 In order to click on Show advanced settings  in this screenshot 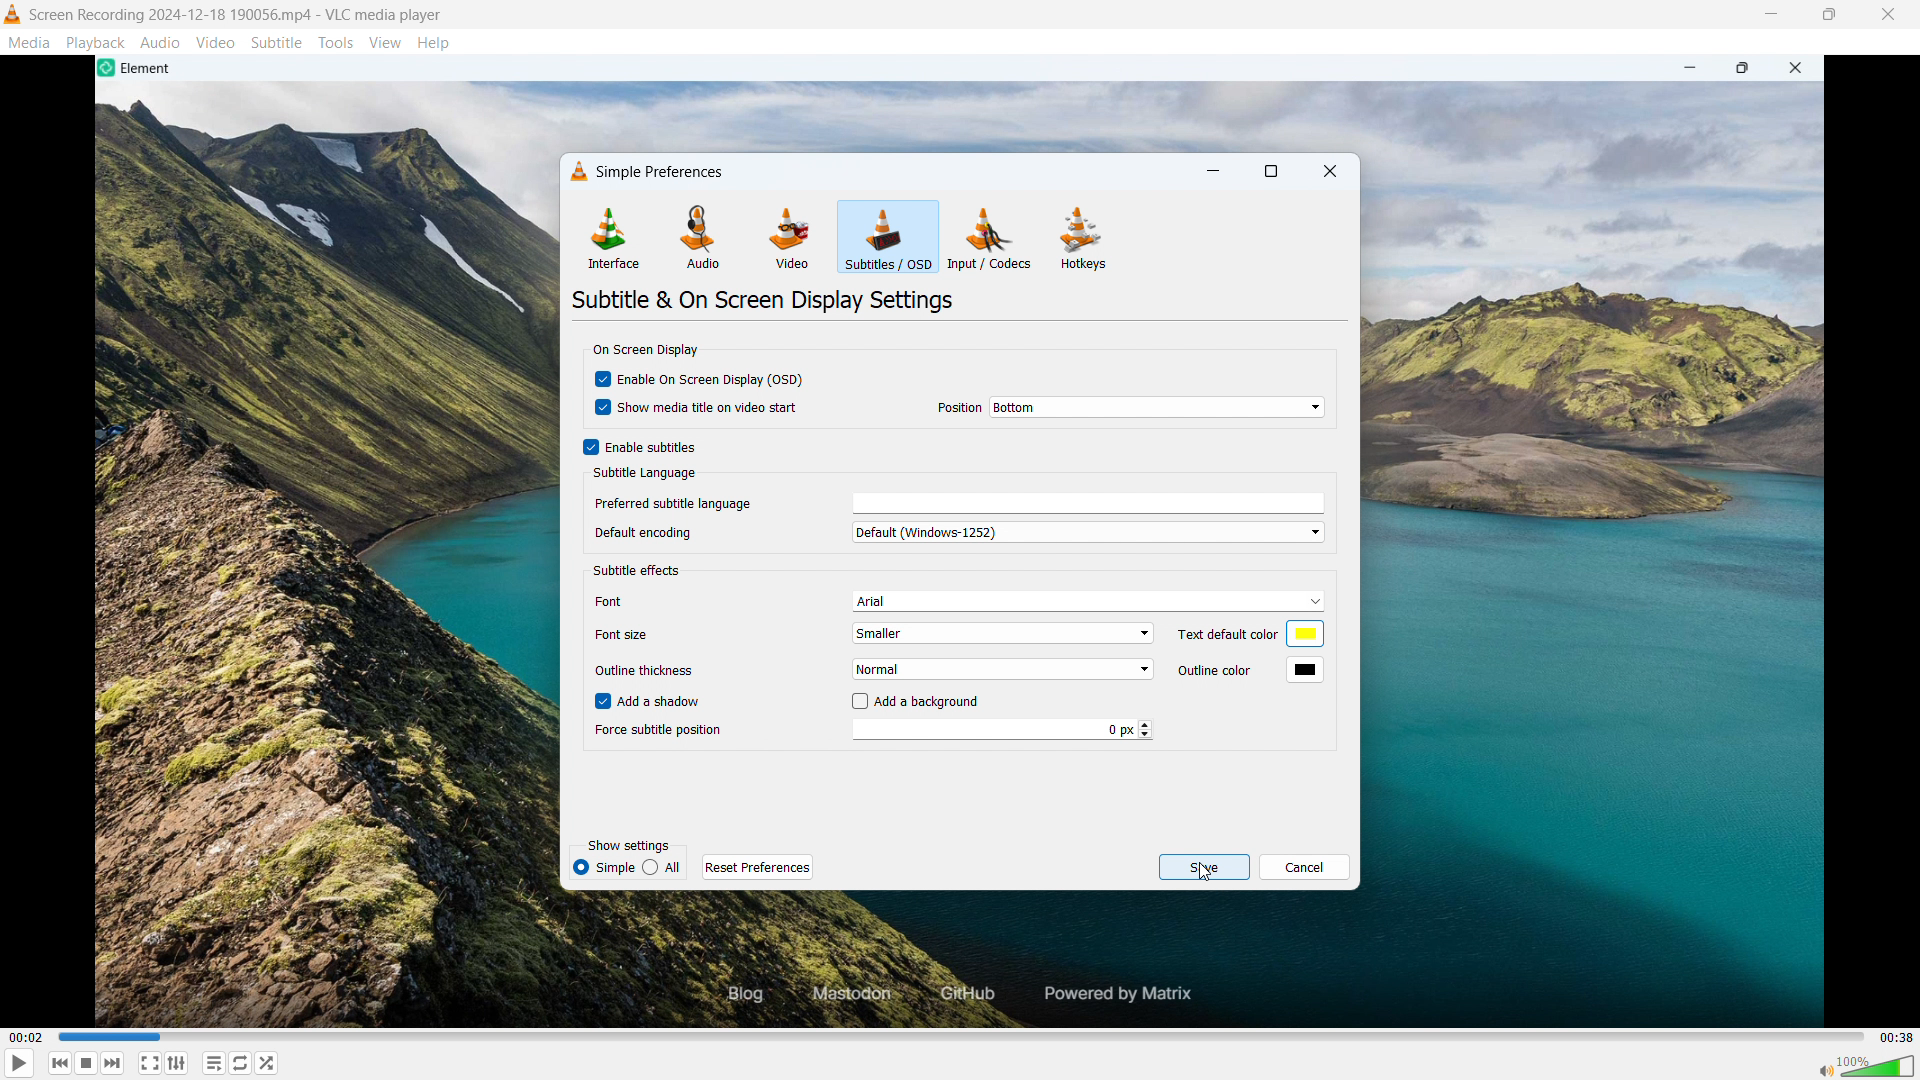, I will do `click(176, 1063)`.